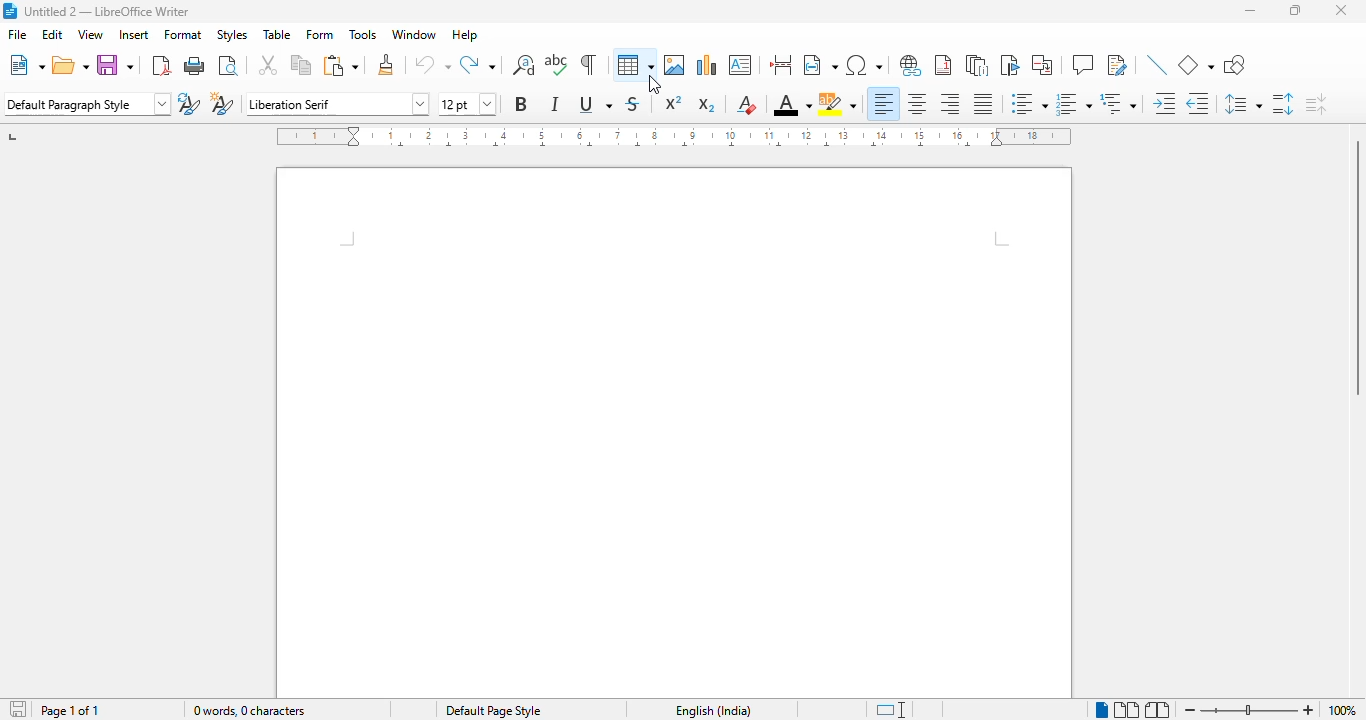 The height and width of the screenshot is (720, 1366). Describe the element at coordinates (524, 64) in the screenshot. I see `find and replace` at that location.